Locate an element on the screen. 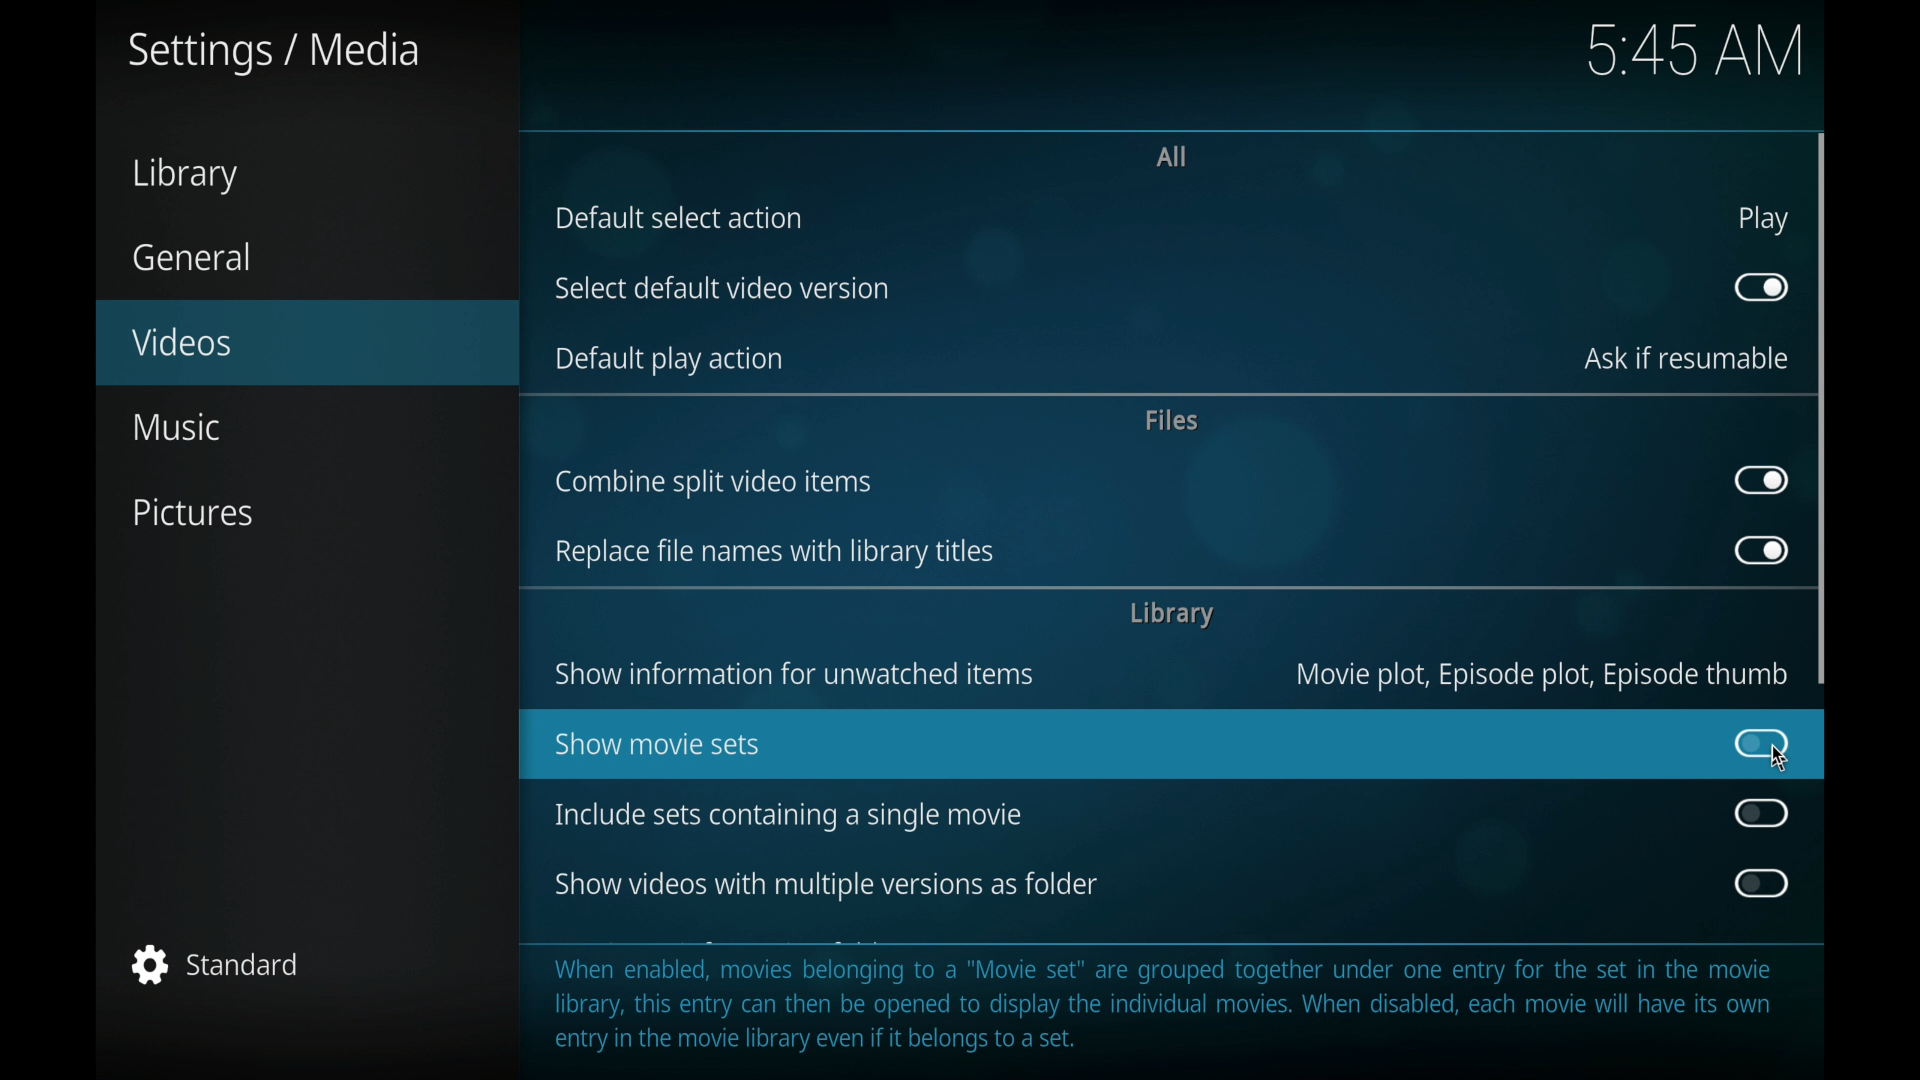 The height and width of the screenshot is (1080, 1920). show movie sets is located at coordinates (658, 742).